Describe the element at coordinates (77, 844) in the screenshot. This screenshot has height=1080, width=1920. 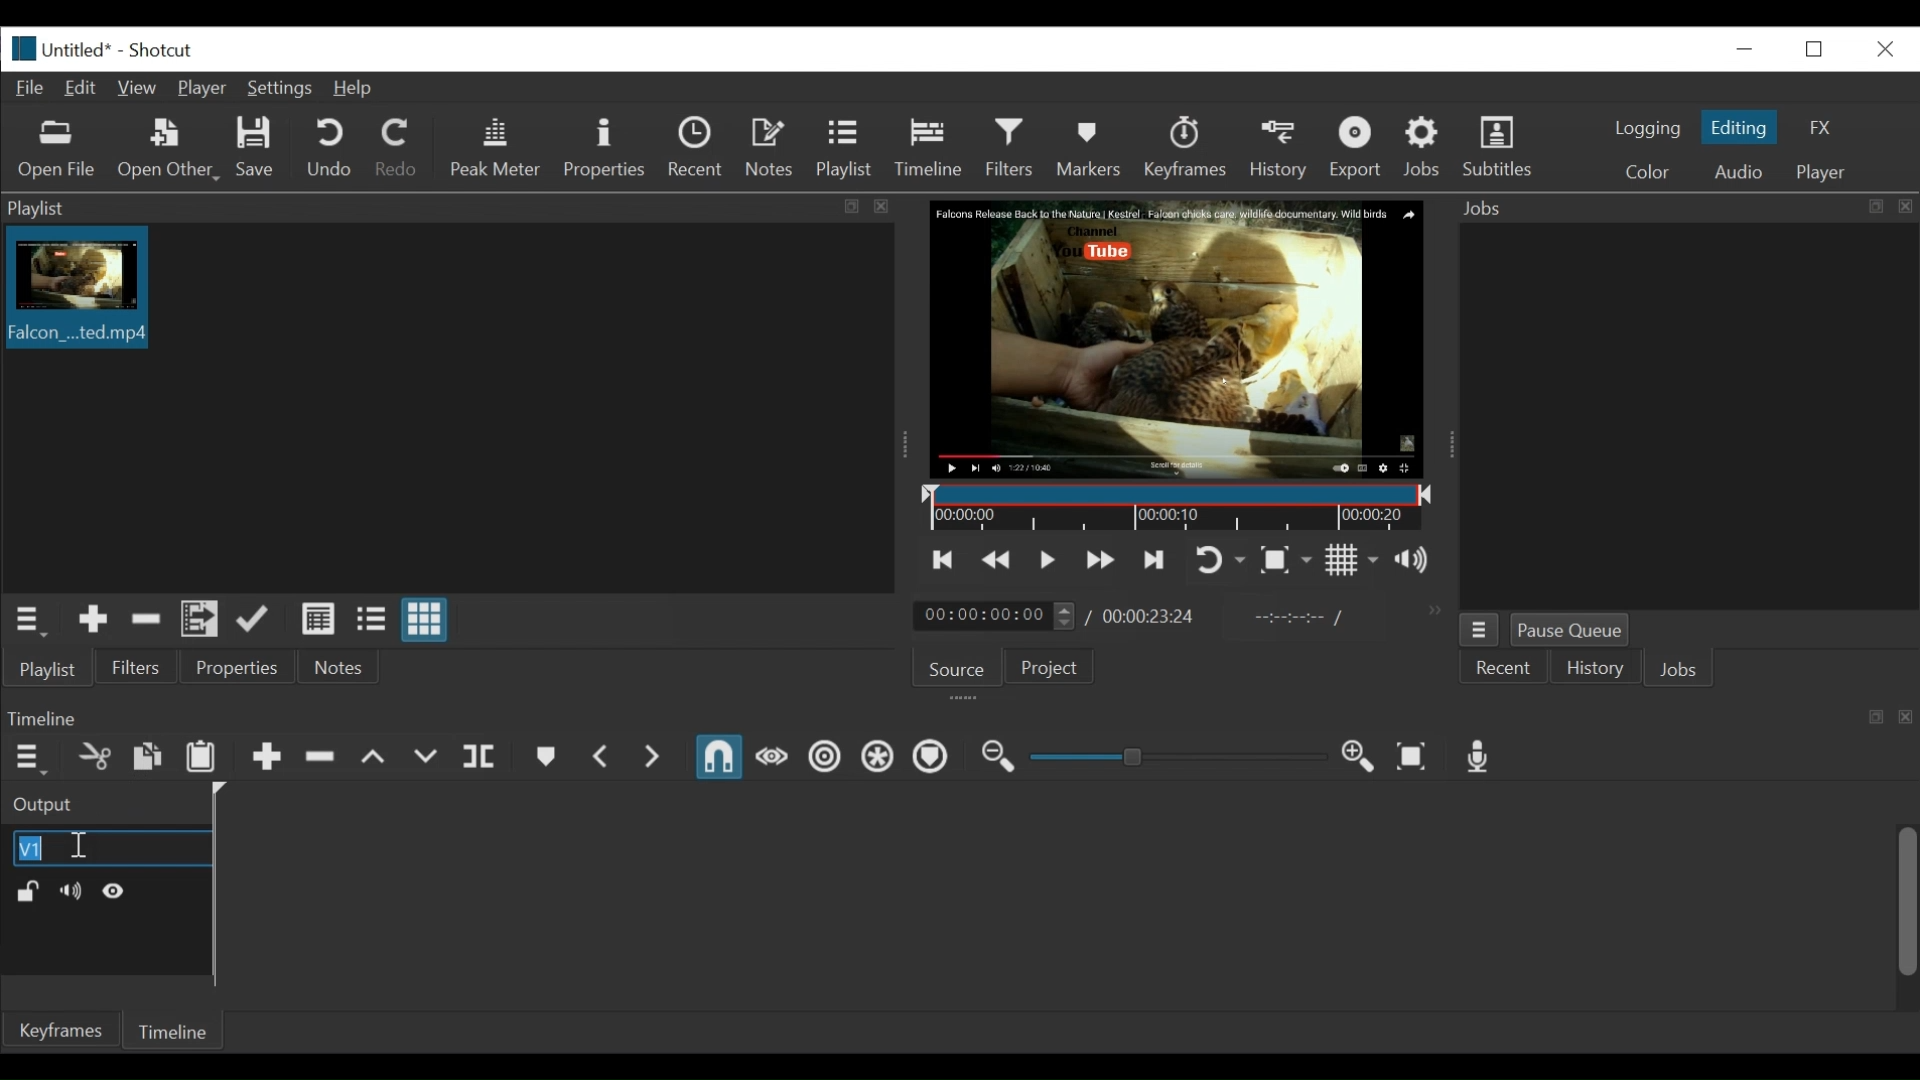
I see `Insertion cursor` at that location.